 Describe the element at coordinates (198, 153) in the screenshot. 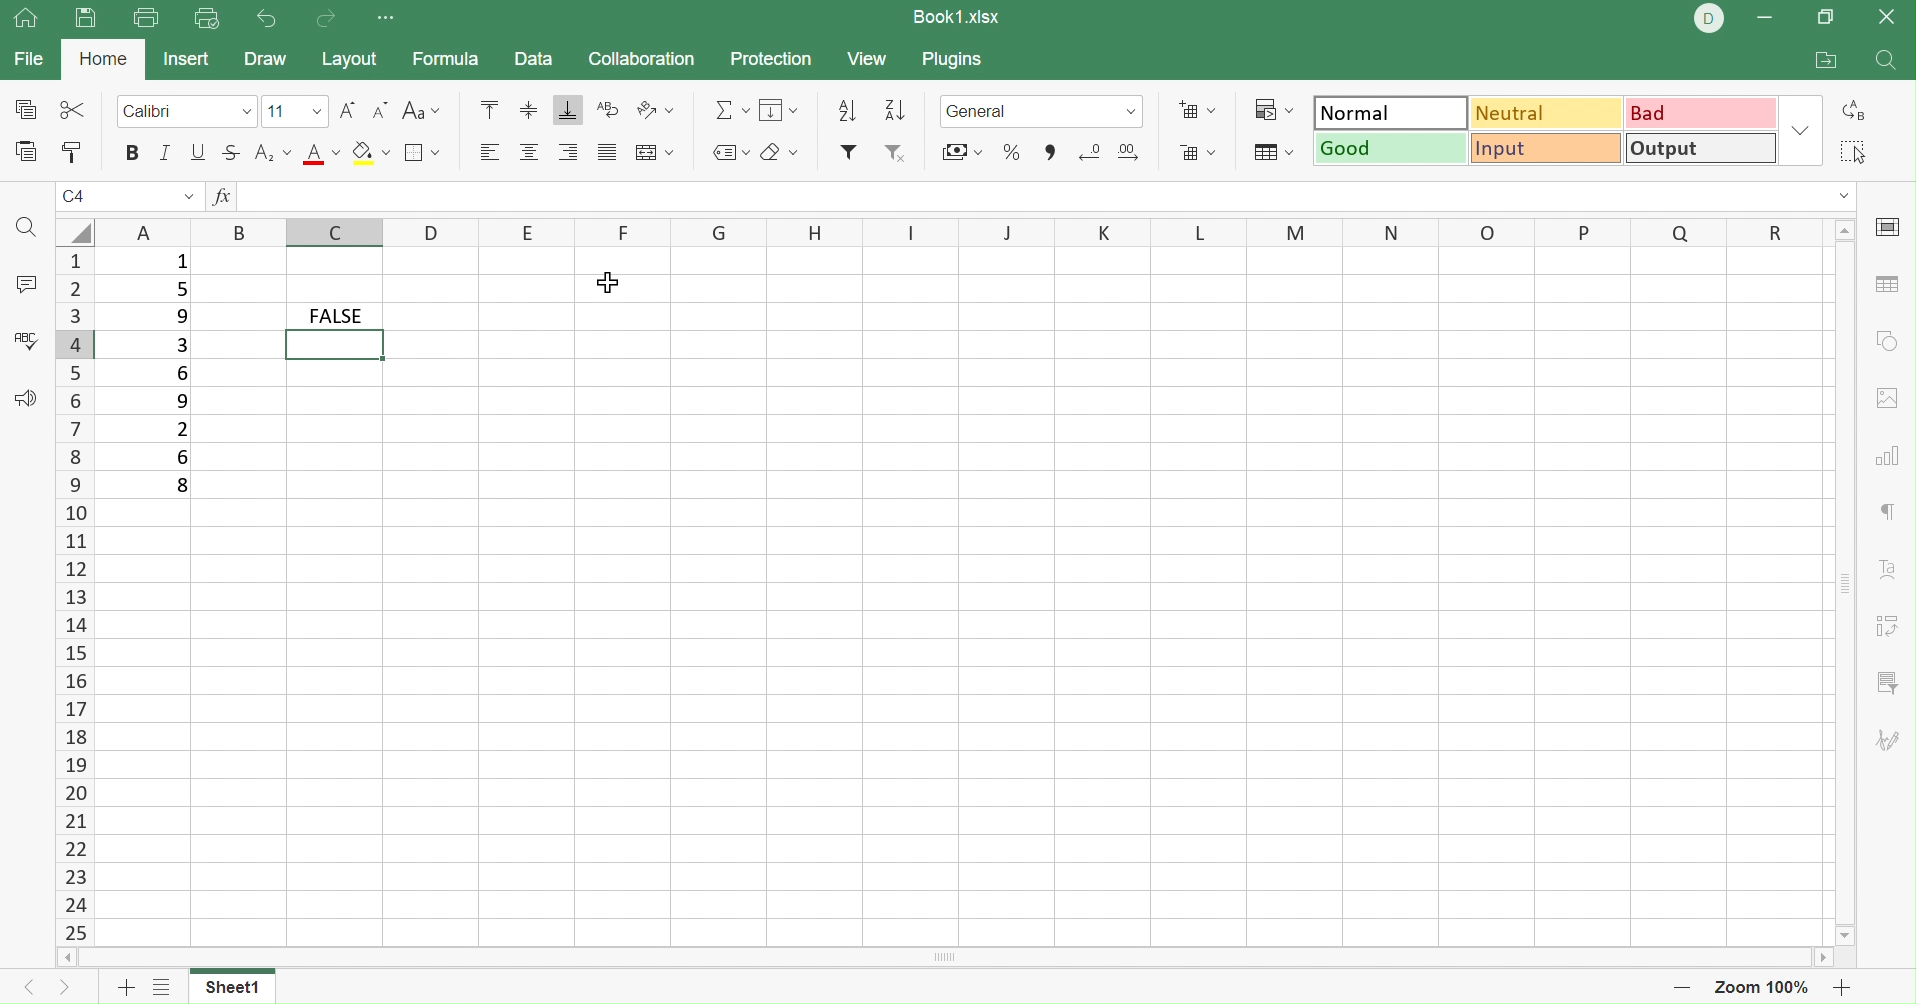

I see `Underline` at that location.